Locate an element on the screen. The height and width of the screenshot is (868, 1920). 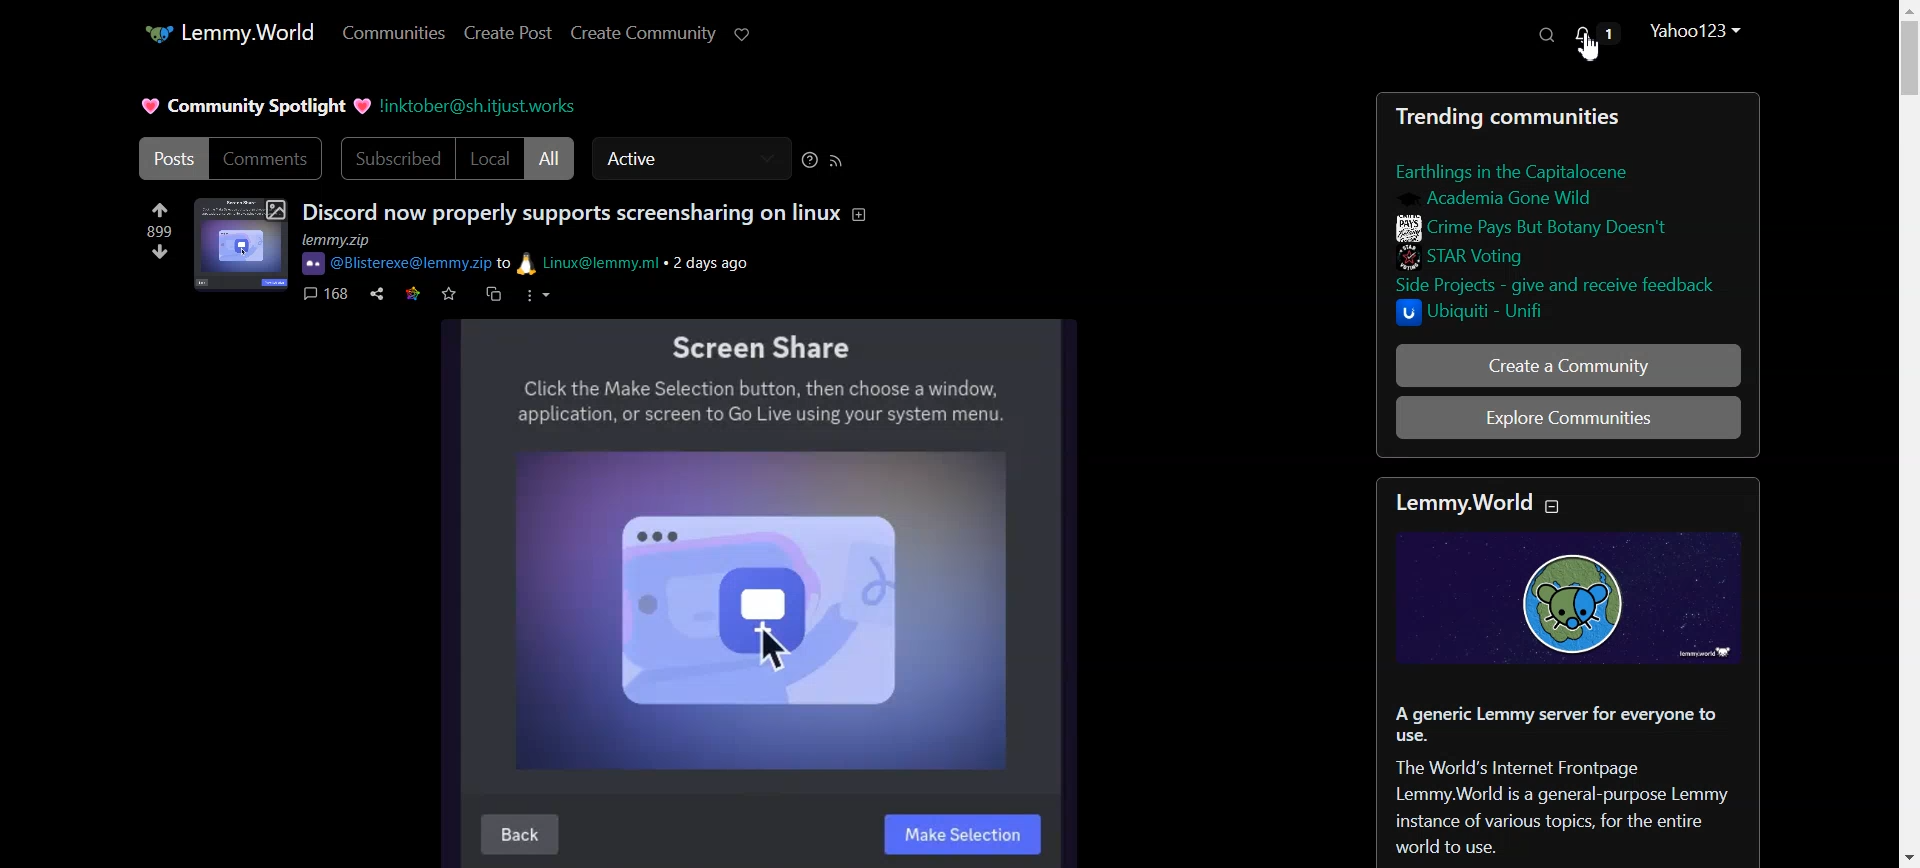
Comment is located at coordinates (326, 293).